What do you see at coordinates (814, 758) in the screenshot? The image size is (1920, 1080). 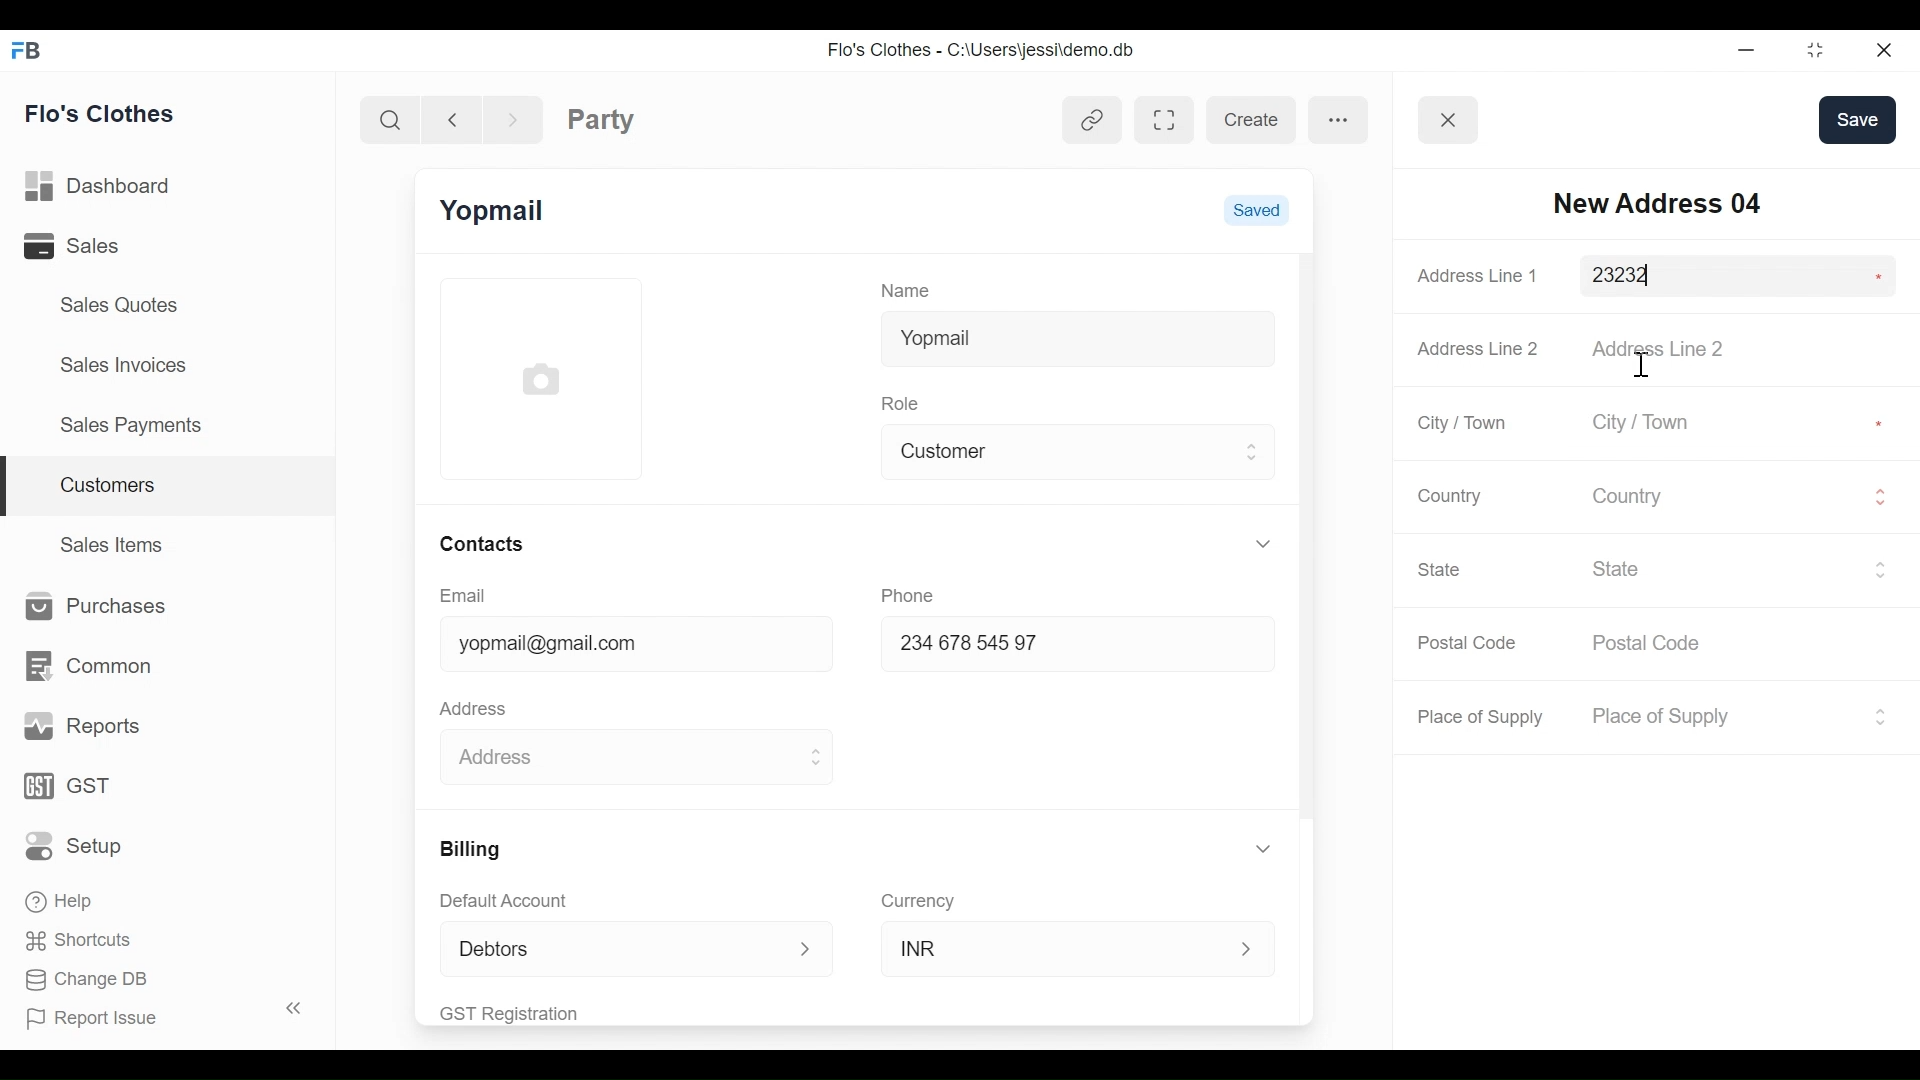 I see `Expand` at bounding box center [814, 758].